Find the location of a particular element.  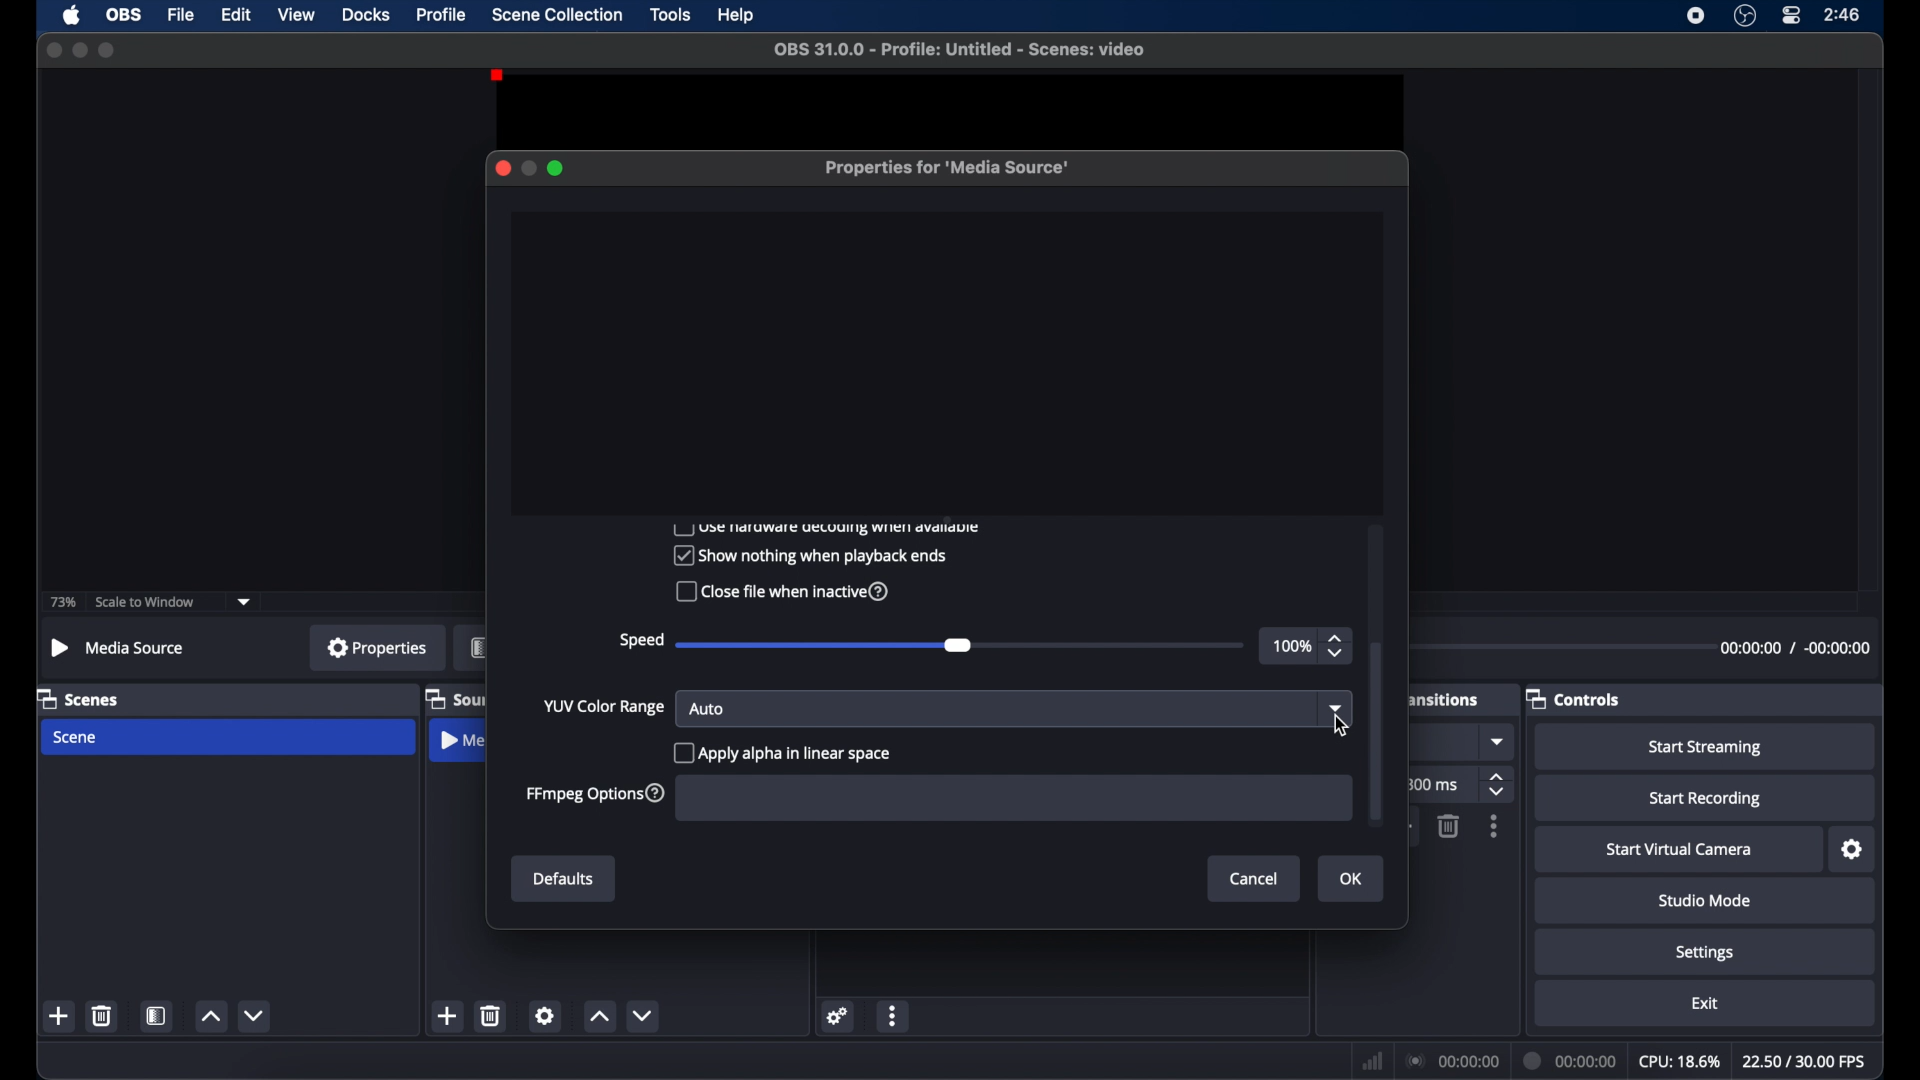

transitions is located at coordinates (1443, 700).